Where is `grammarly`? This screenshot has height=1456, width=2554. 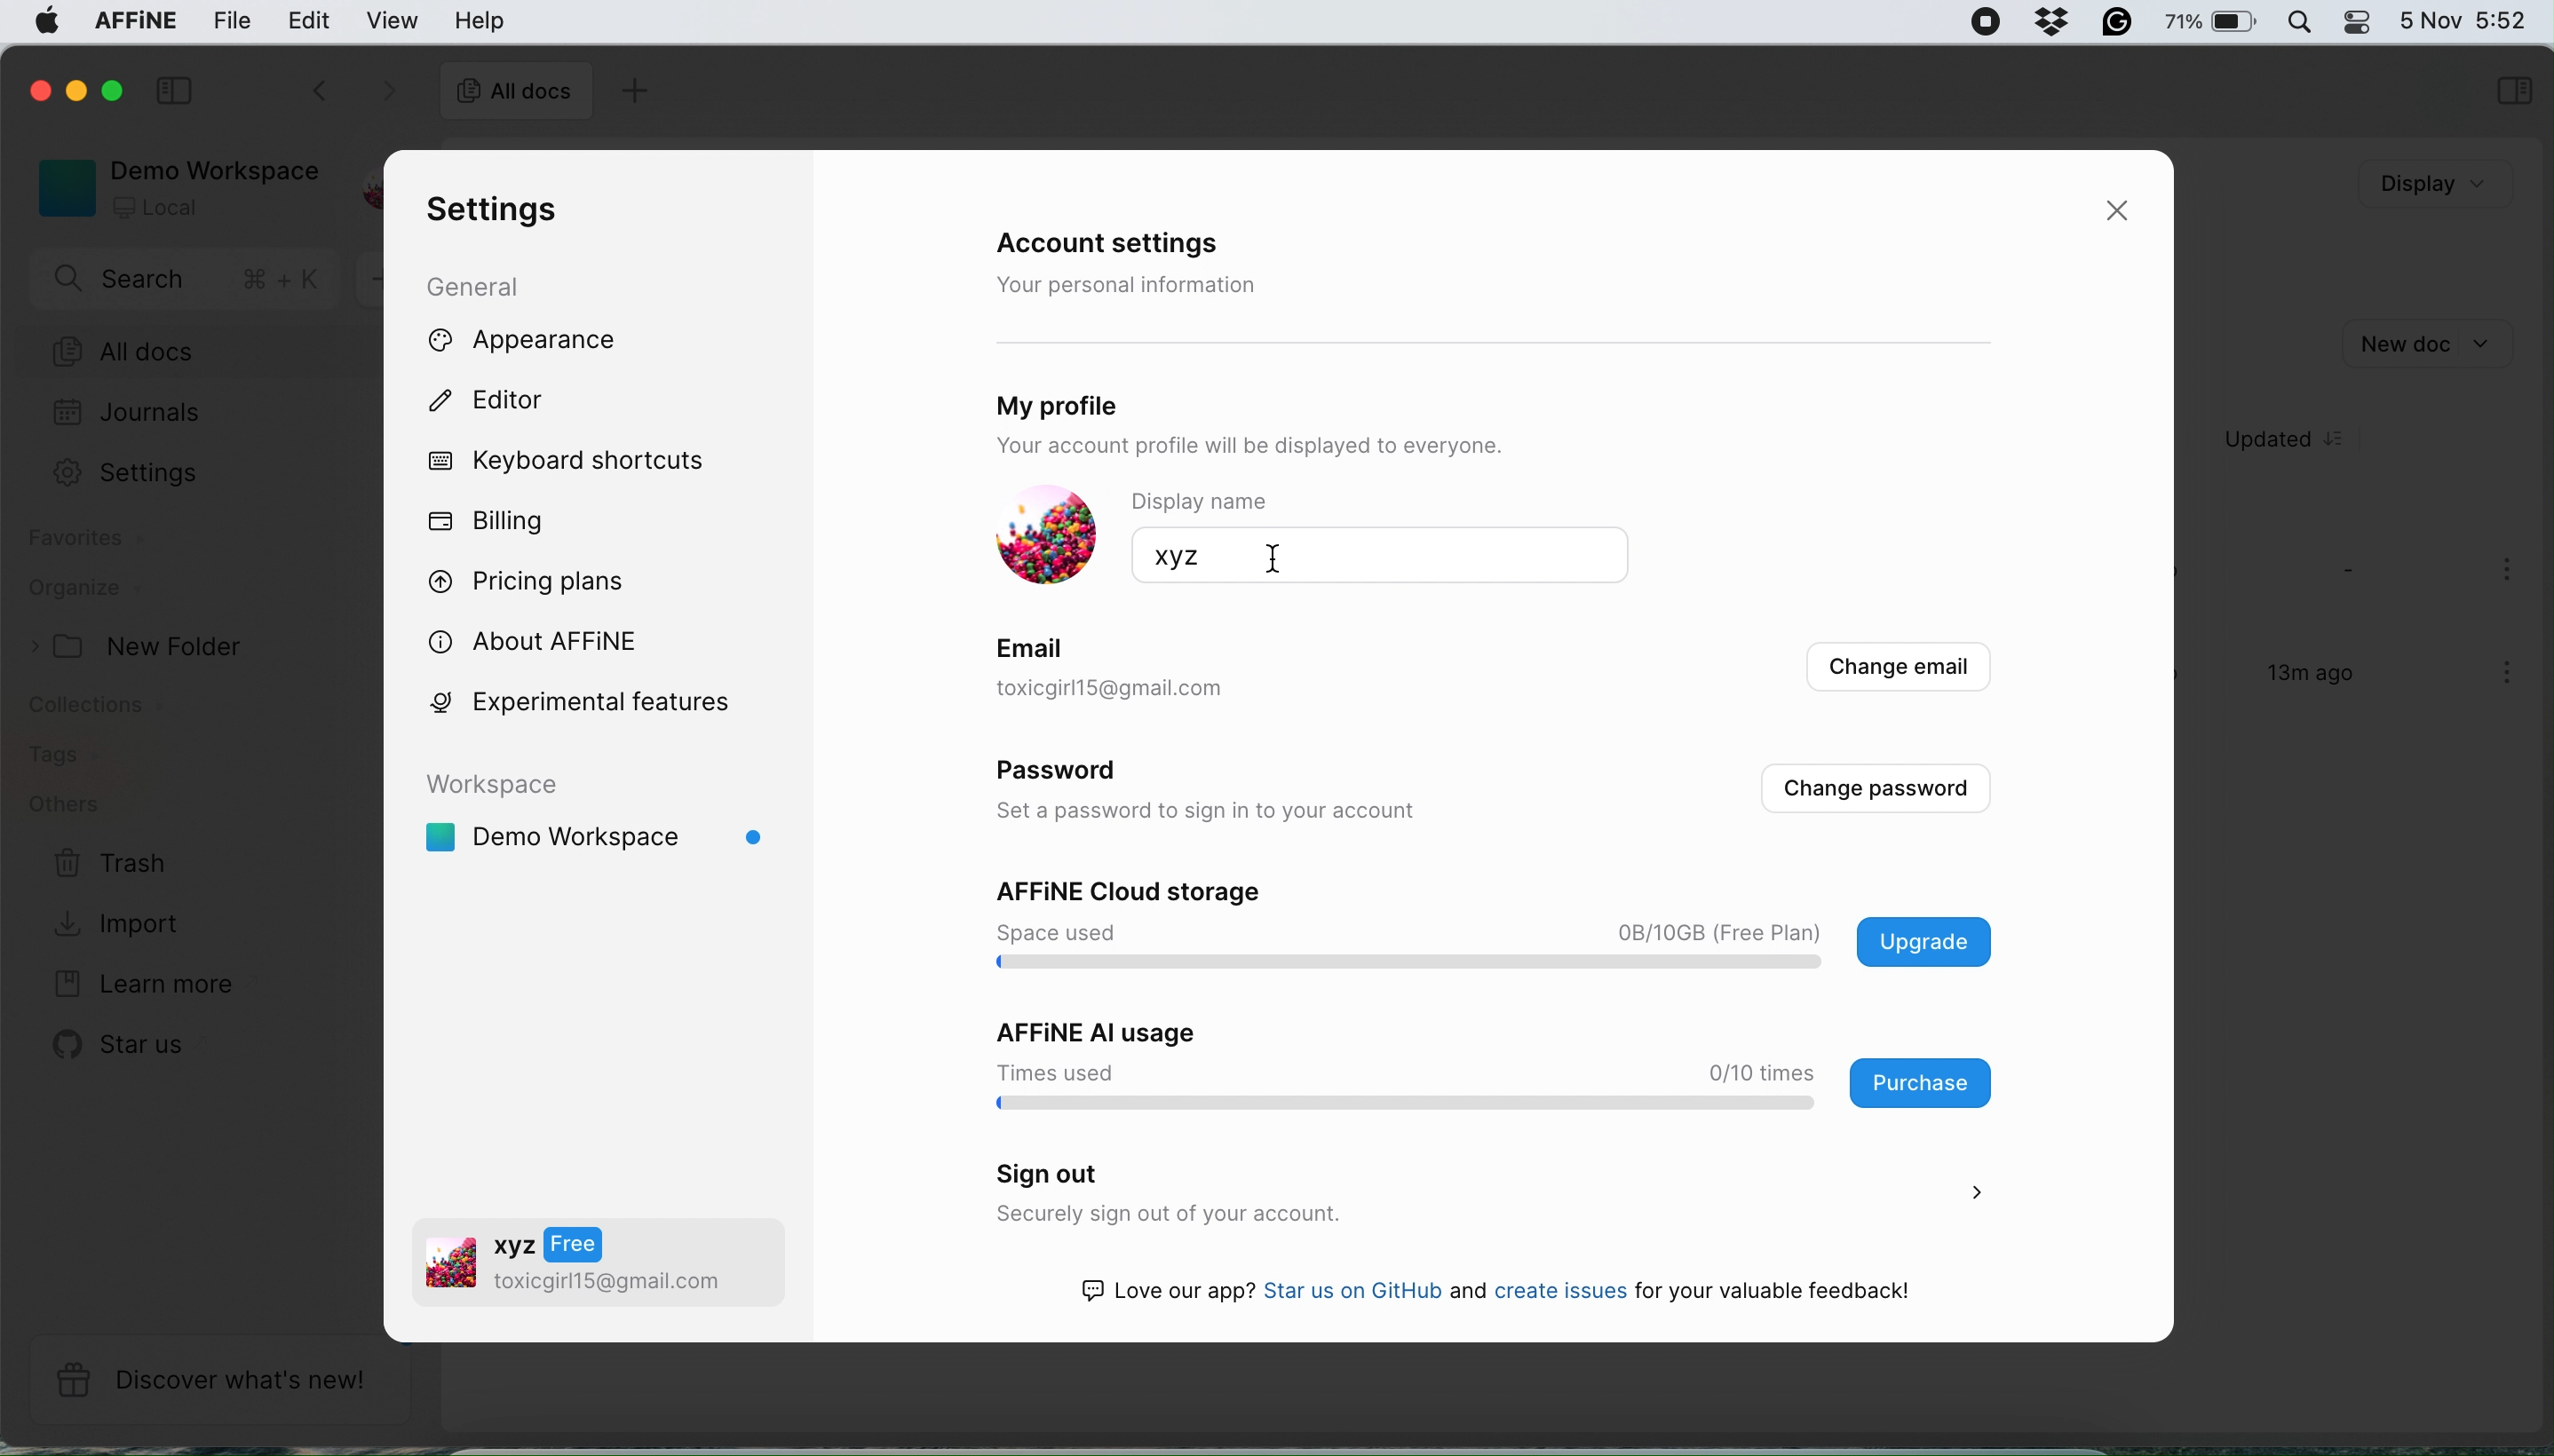 grammarly is located at coordinates (2112, 20).